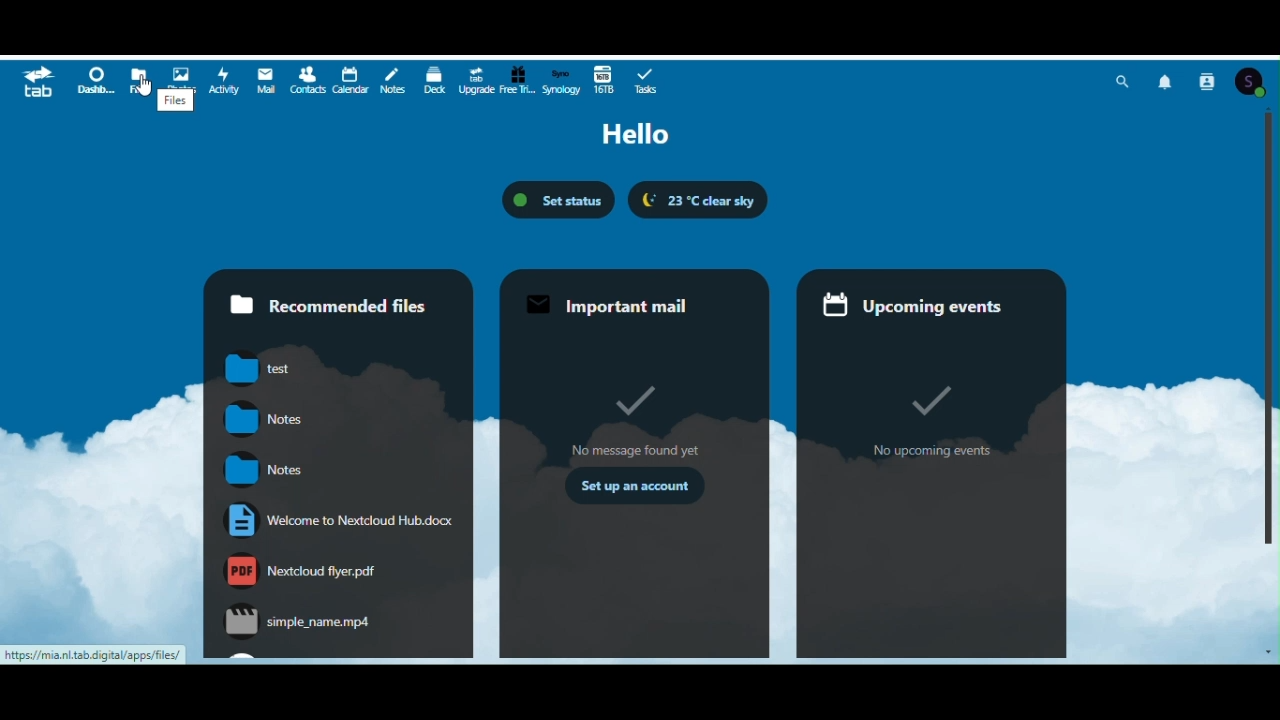  Describe the element at coordinates (944, 453) in the screenshot. I see `no upcoming events` at that location.